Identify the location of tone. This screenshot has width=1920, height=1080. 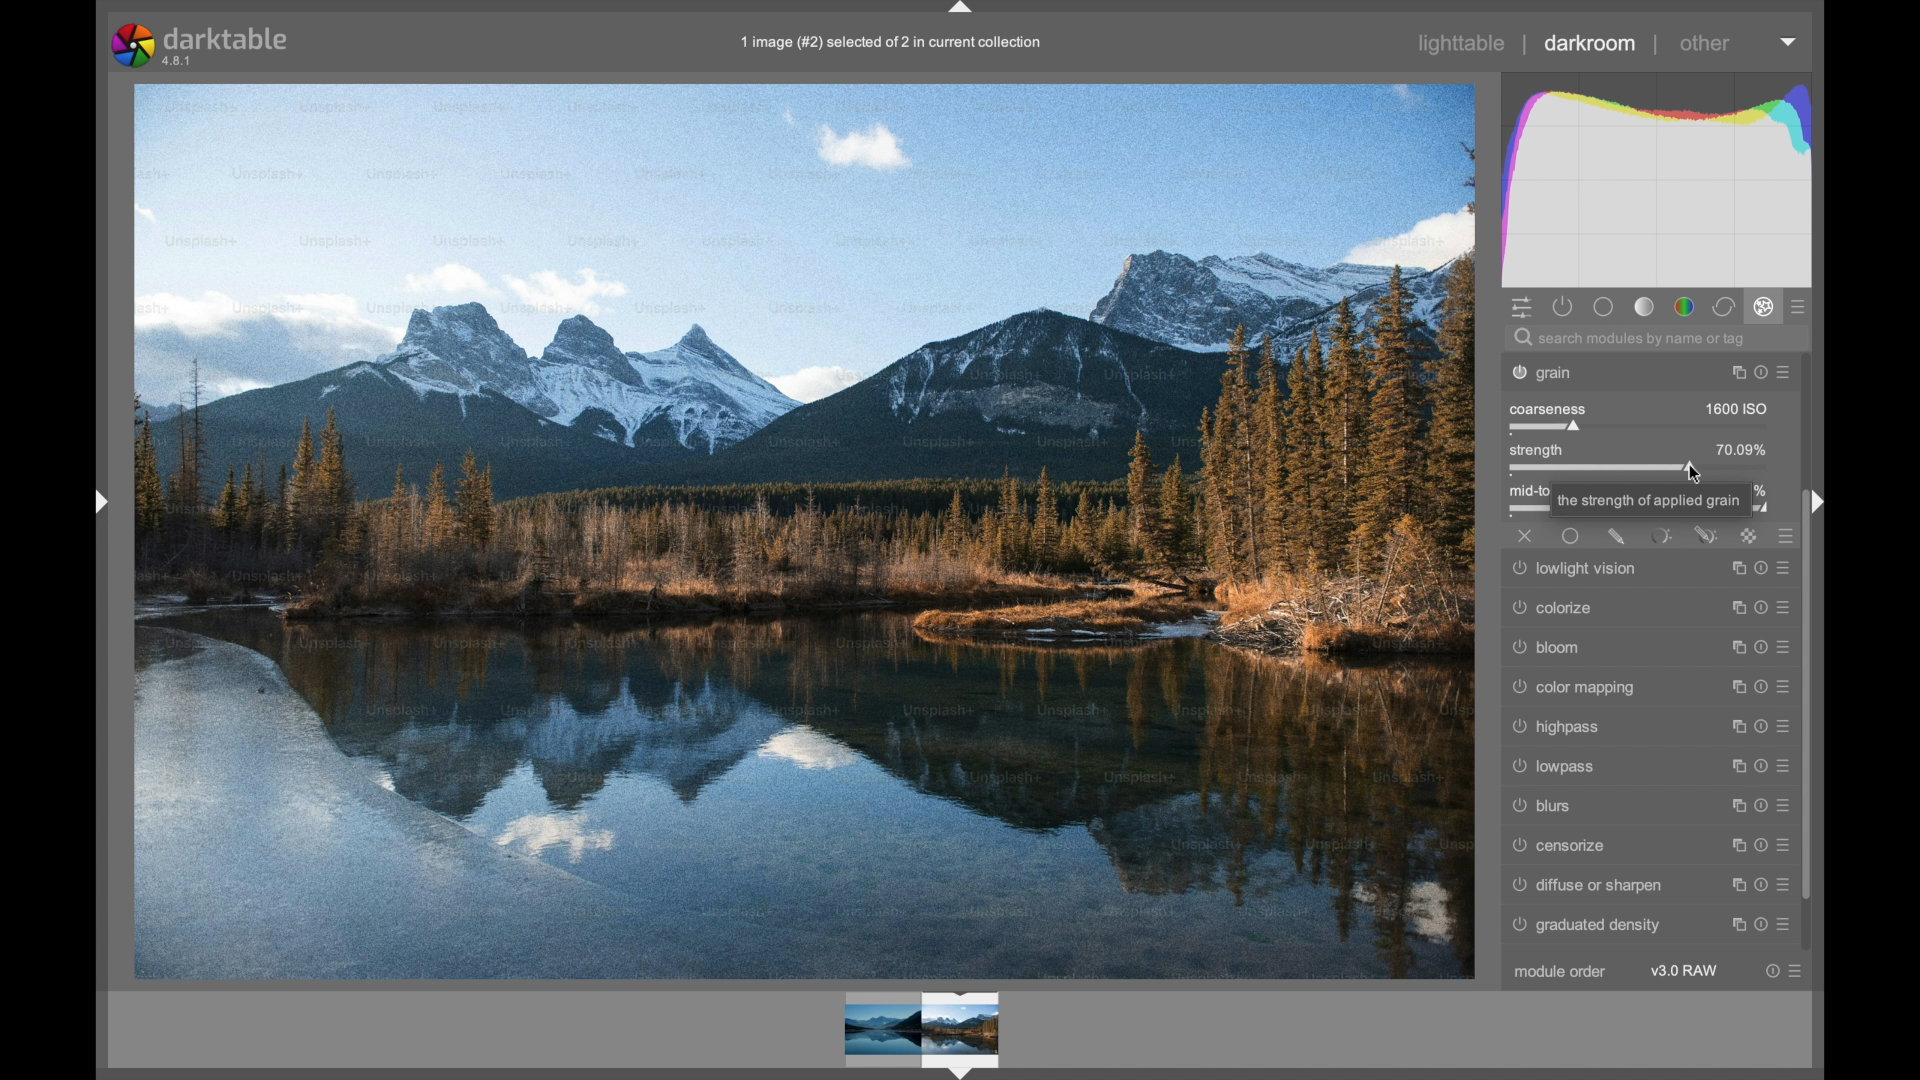
(1642, 307).